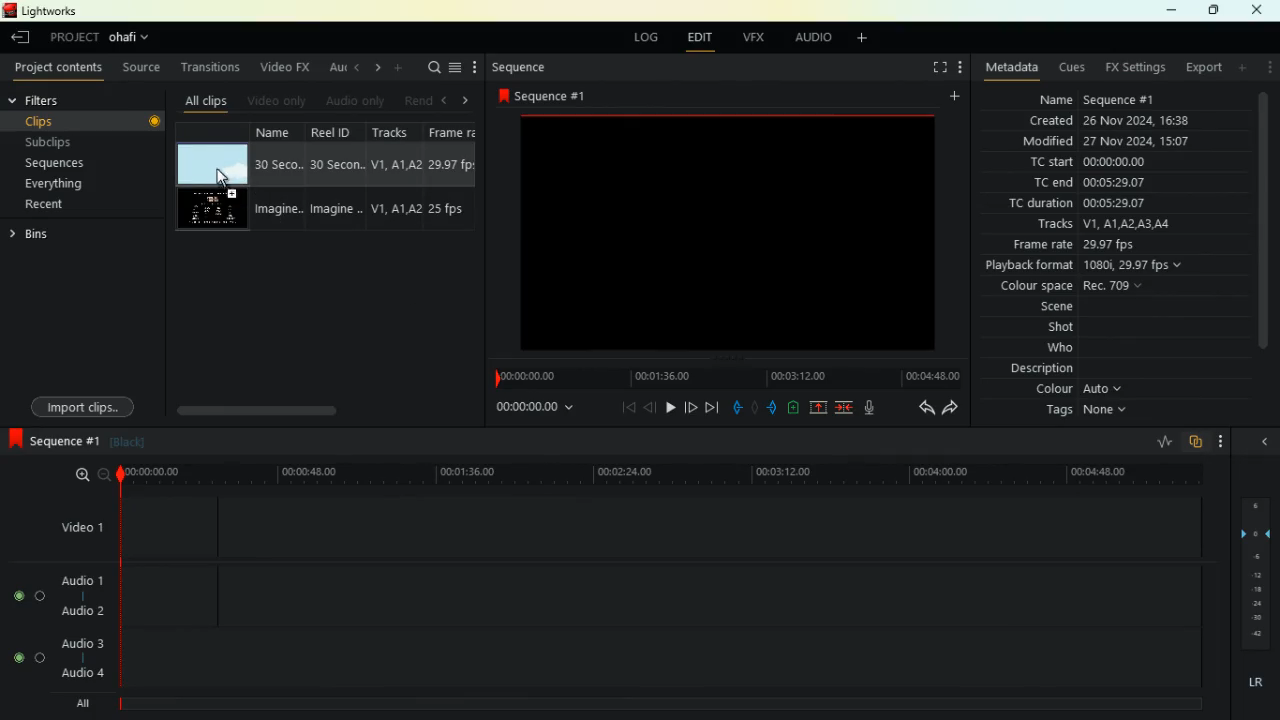 The width and height of the screenshot is (1280, 720). What do you see at coordinates (1254, 684) in the screenshot?
I see `lr` at bounding box center [1254, 684].